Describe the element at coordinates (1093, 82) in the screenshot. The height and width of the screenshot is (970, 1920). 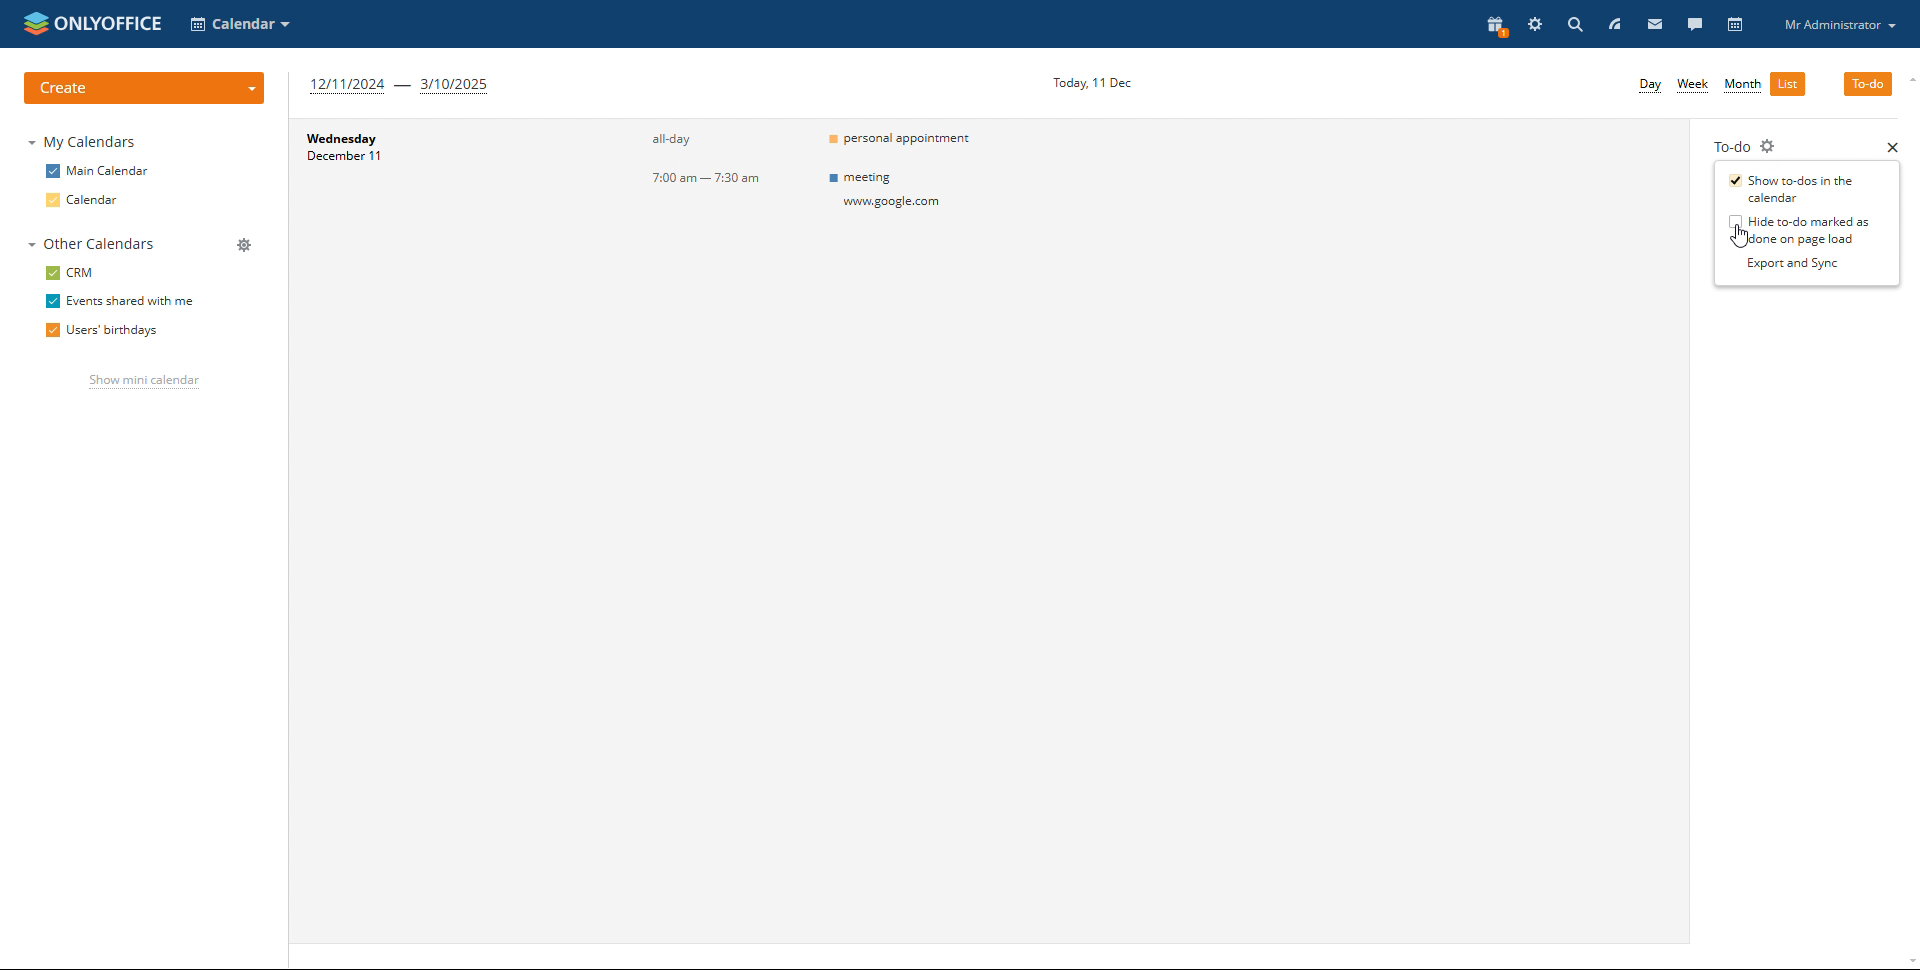
I see `current date` at that location.